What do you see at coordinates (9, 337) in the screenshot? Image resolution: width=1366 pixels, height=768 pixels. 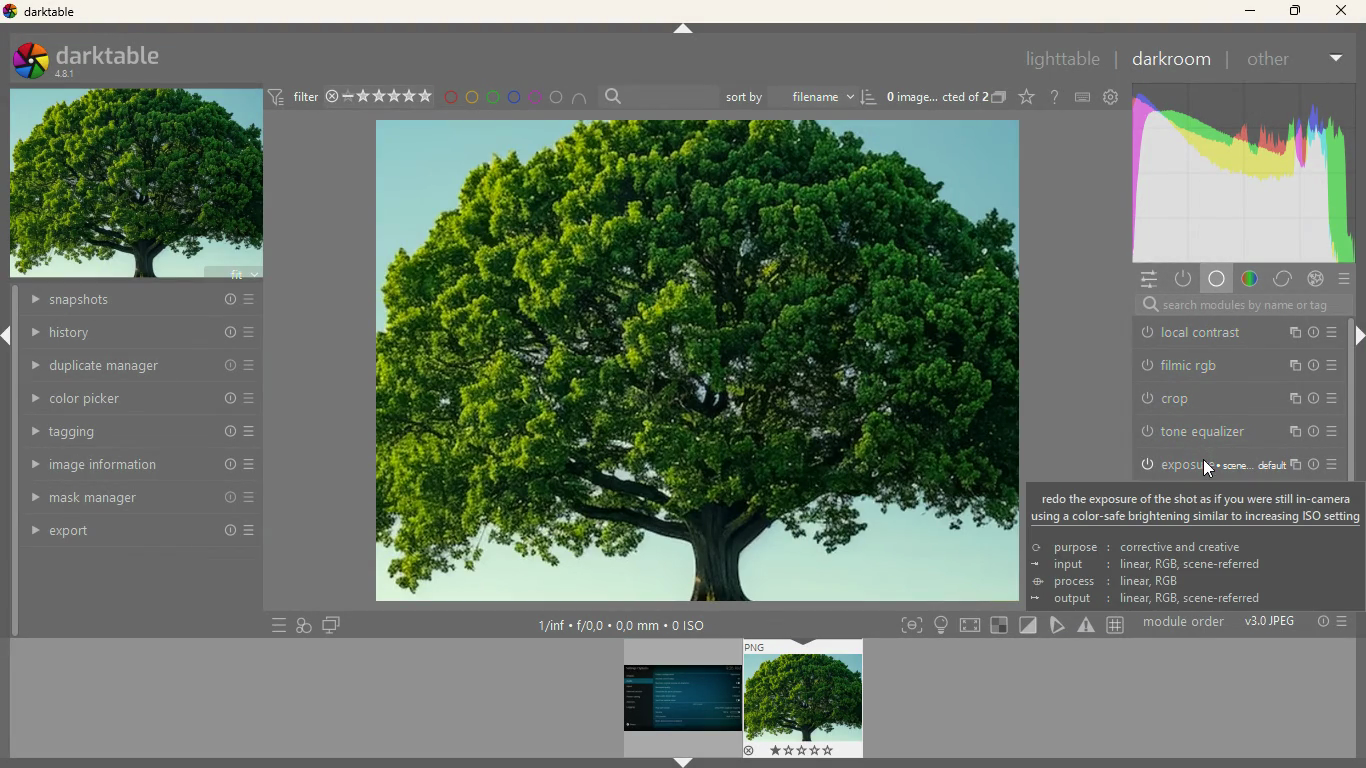 I see `arrow` at bounding box center [9, 337].